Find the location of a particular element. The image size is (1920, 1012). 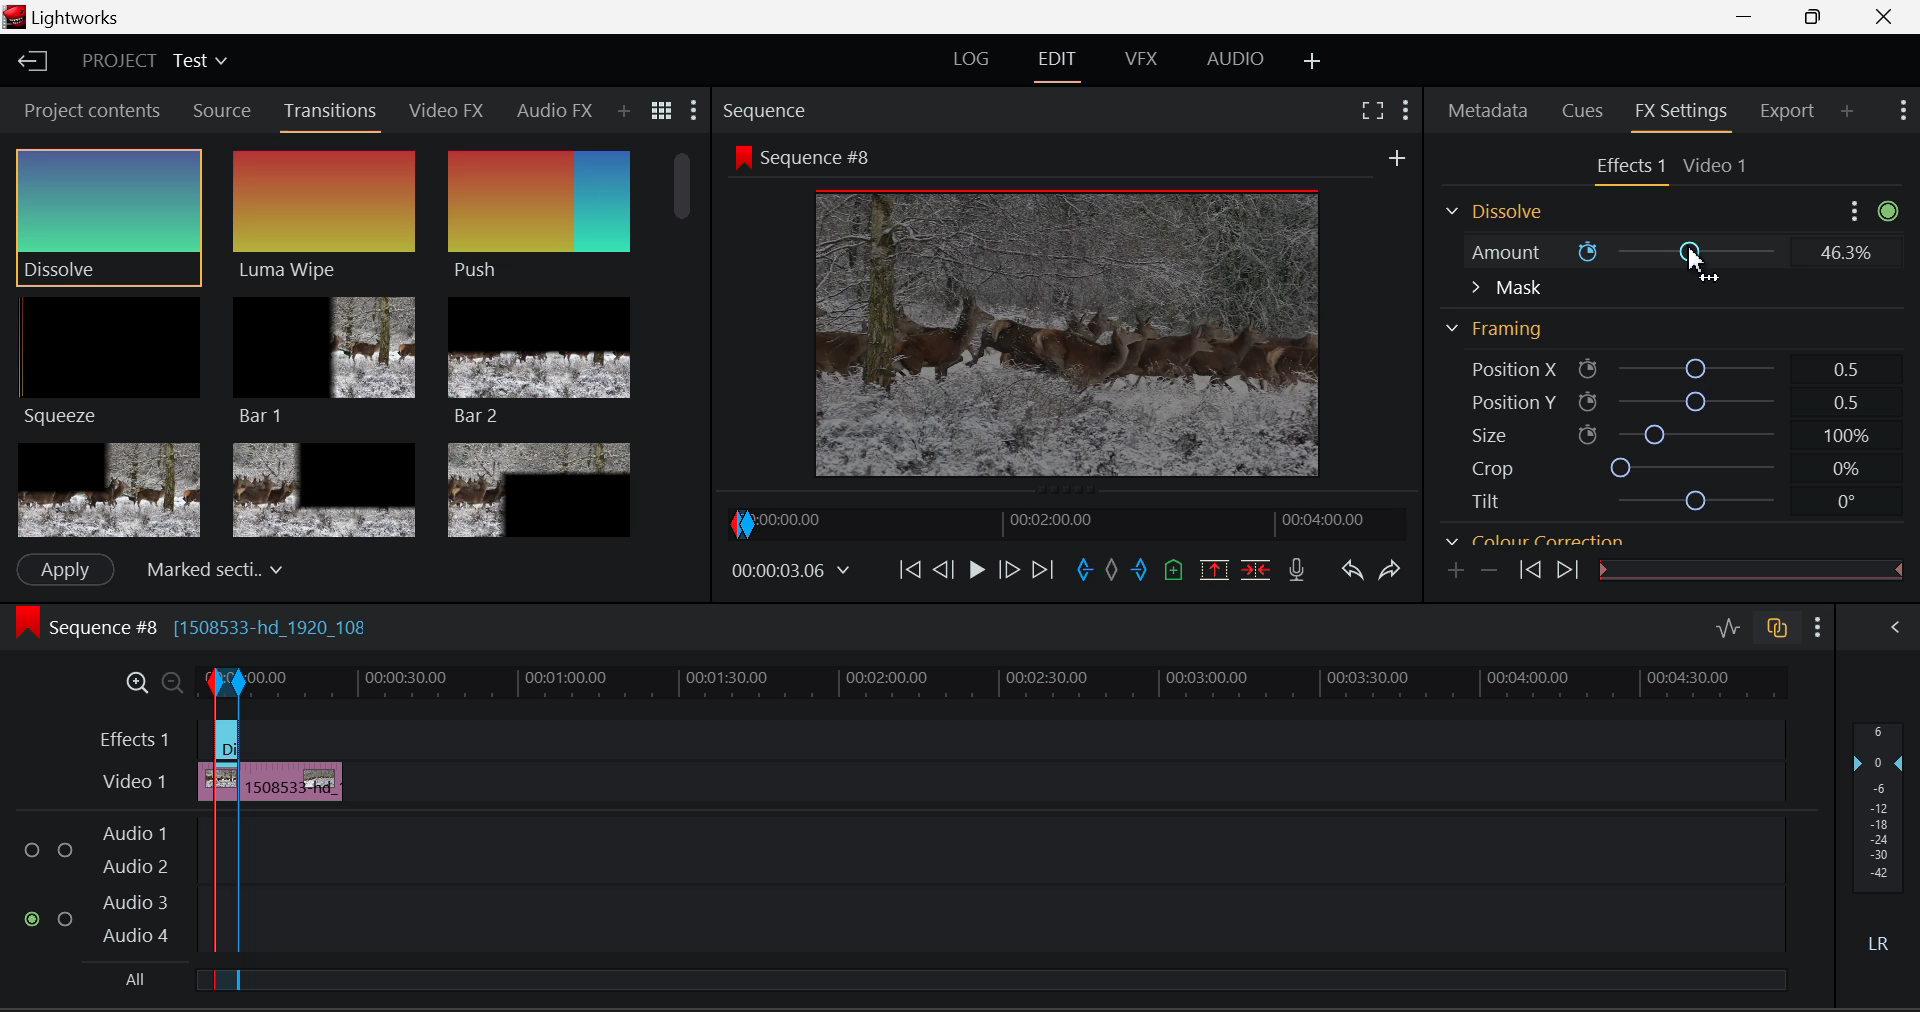

Restore Down is located at coordinates (1751, 17).